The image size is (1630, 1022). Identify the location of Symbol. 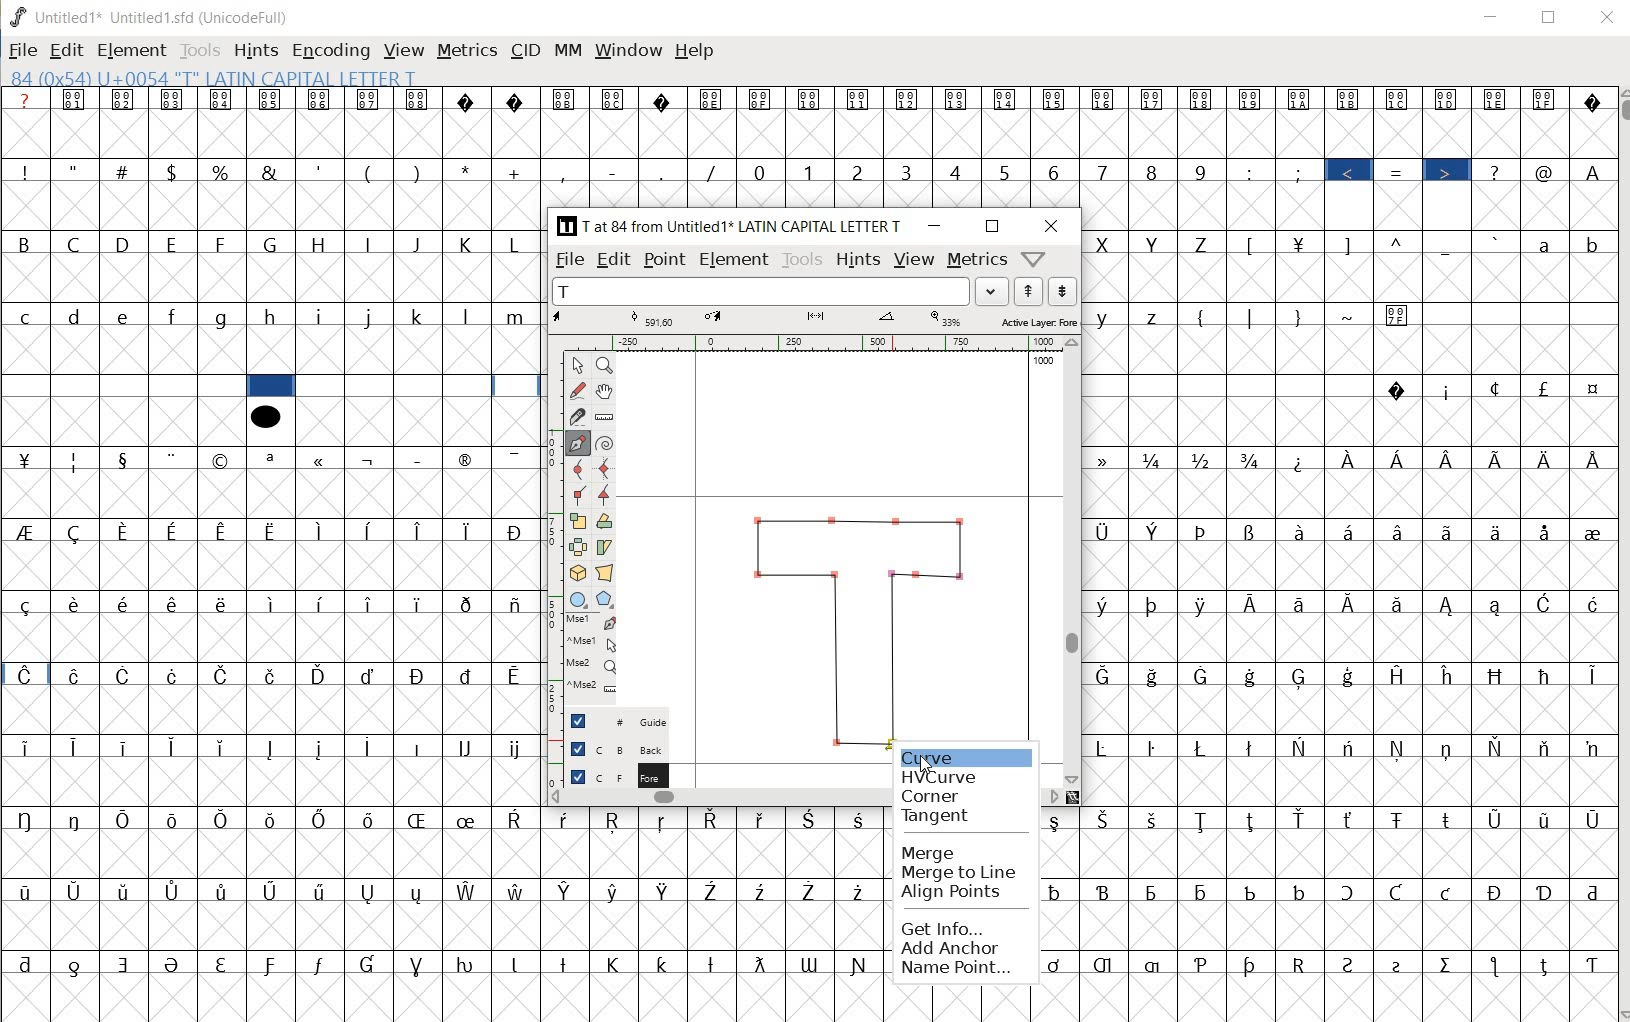
(1202, 531).